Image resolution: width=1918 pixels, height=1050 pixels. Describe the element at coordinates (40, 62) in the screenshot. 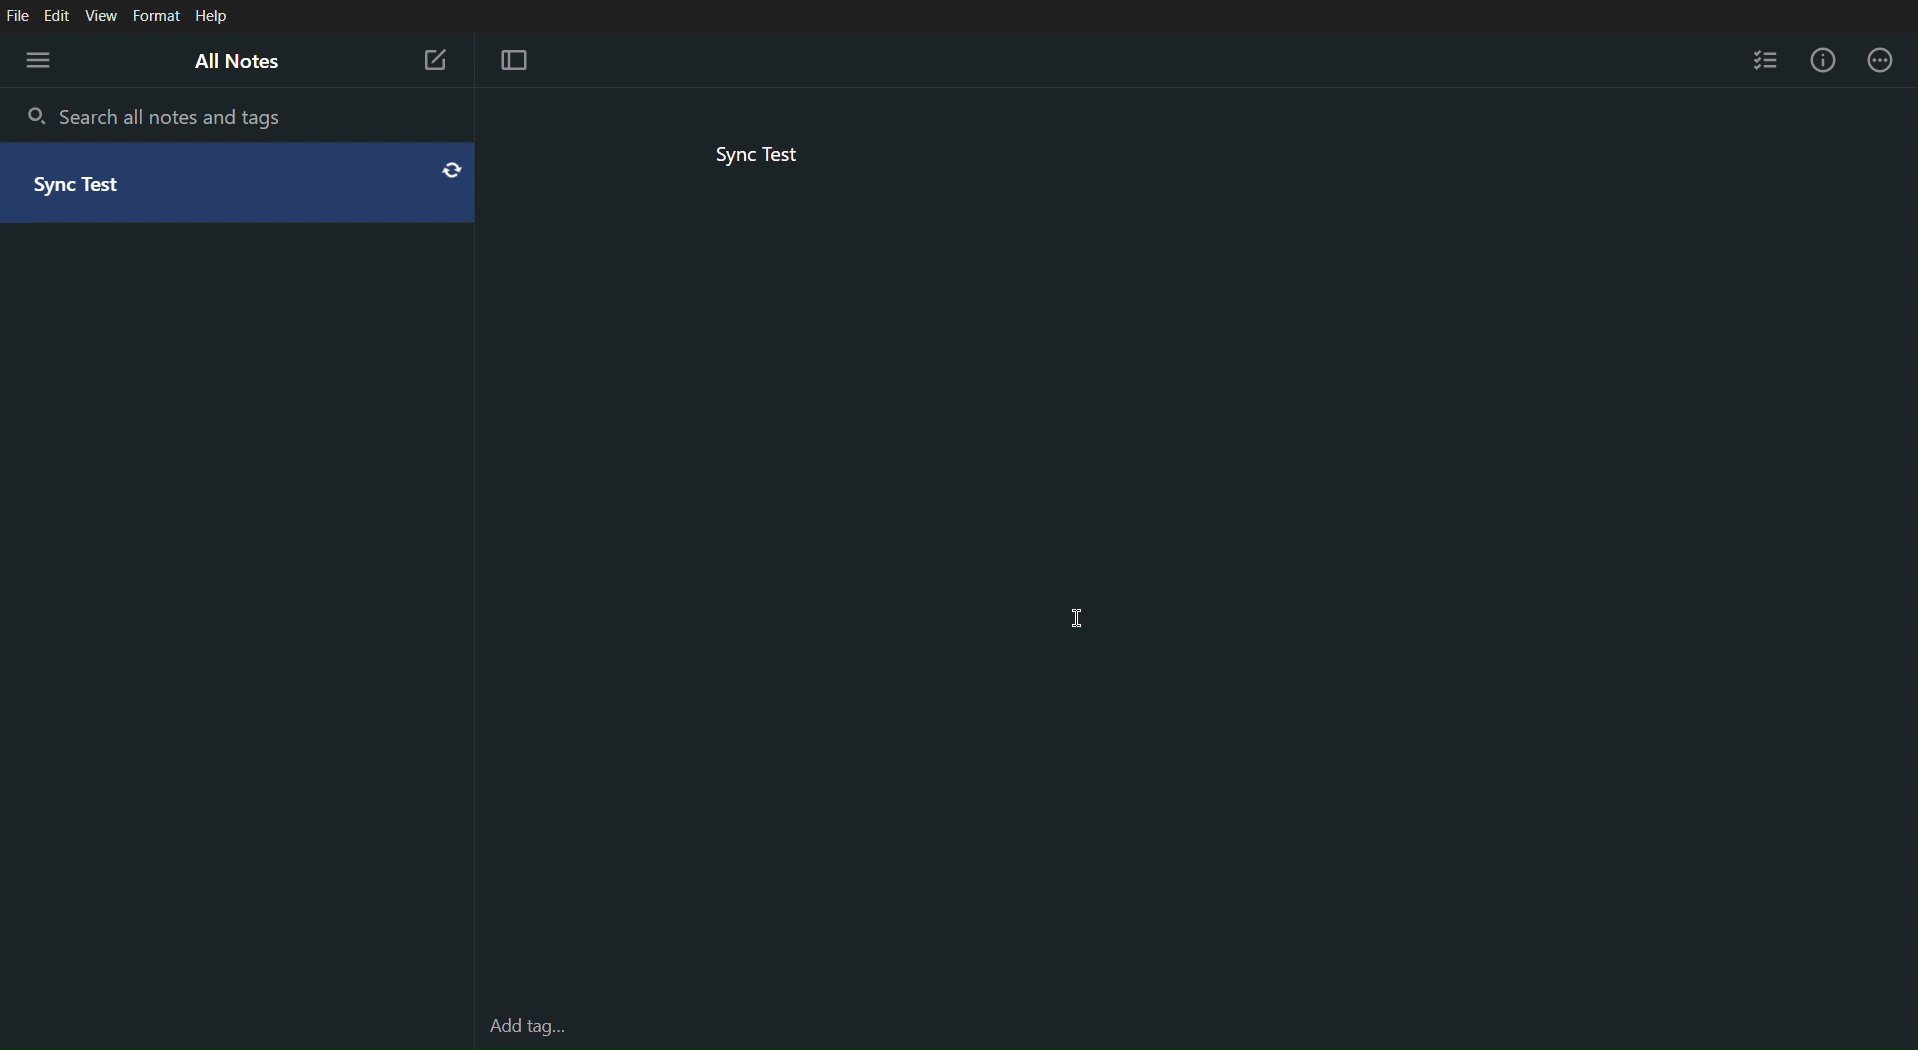

I see `Menu` at that location.